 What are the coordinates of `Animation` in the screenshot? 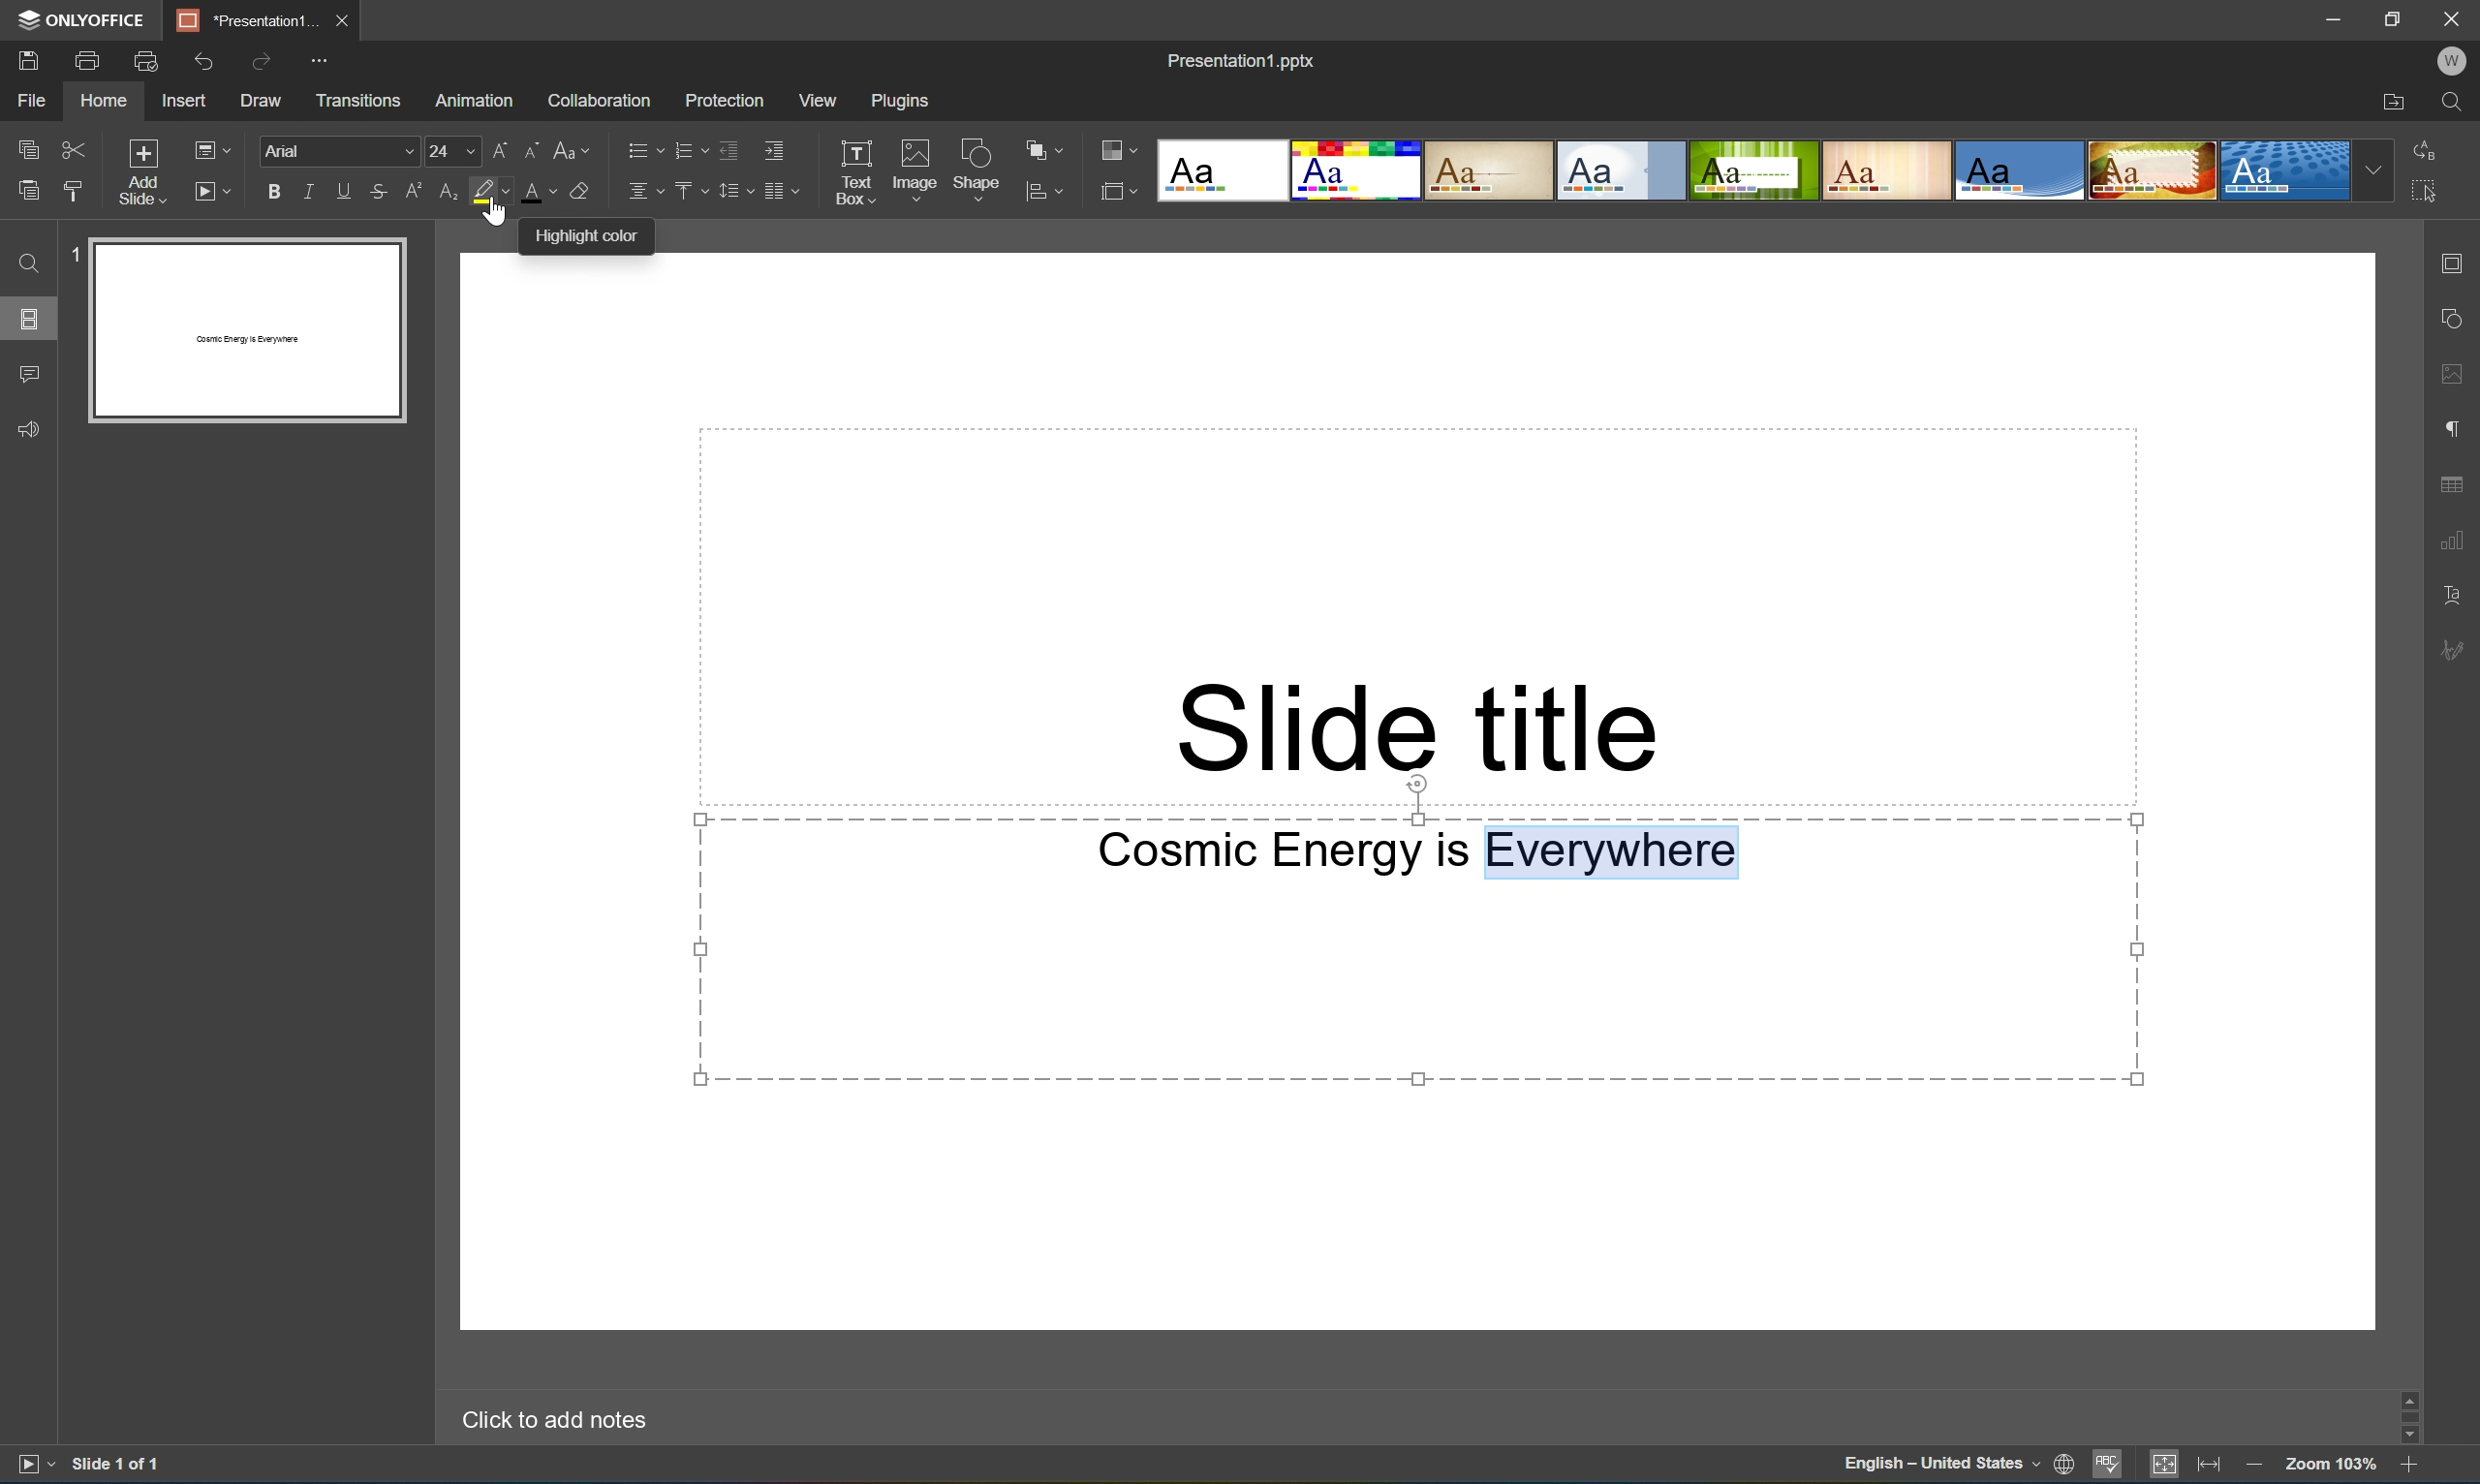 It's located at (481, 96).